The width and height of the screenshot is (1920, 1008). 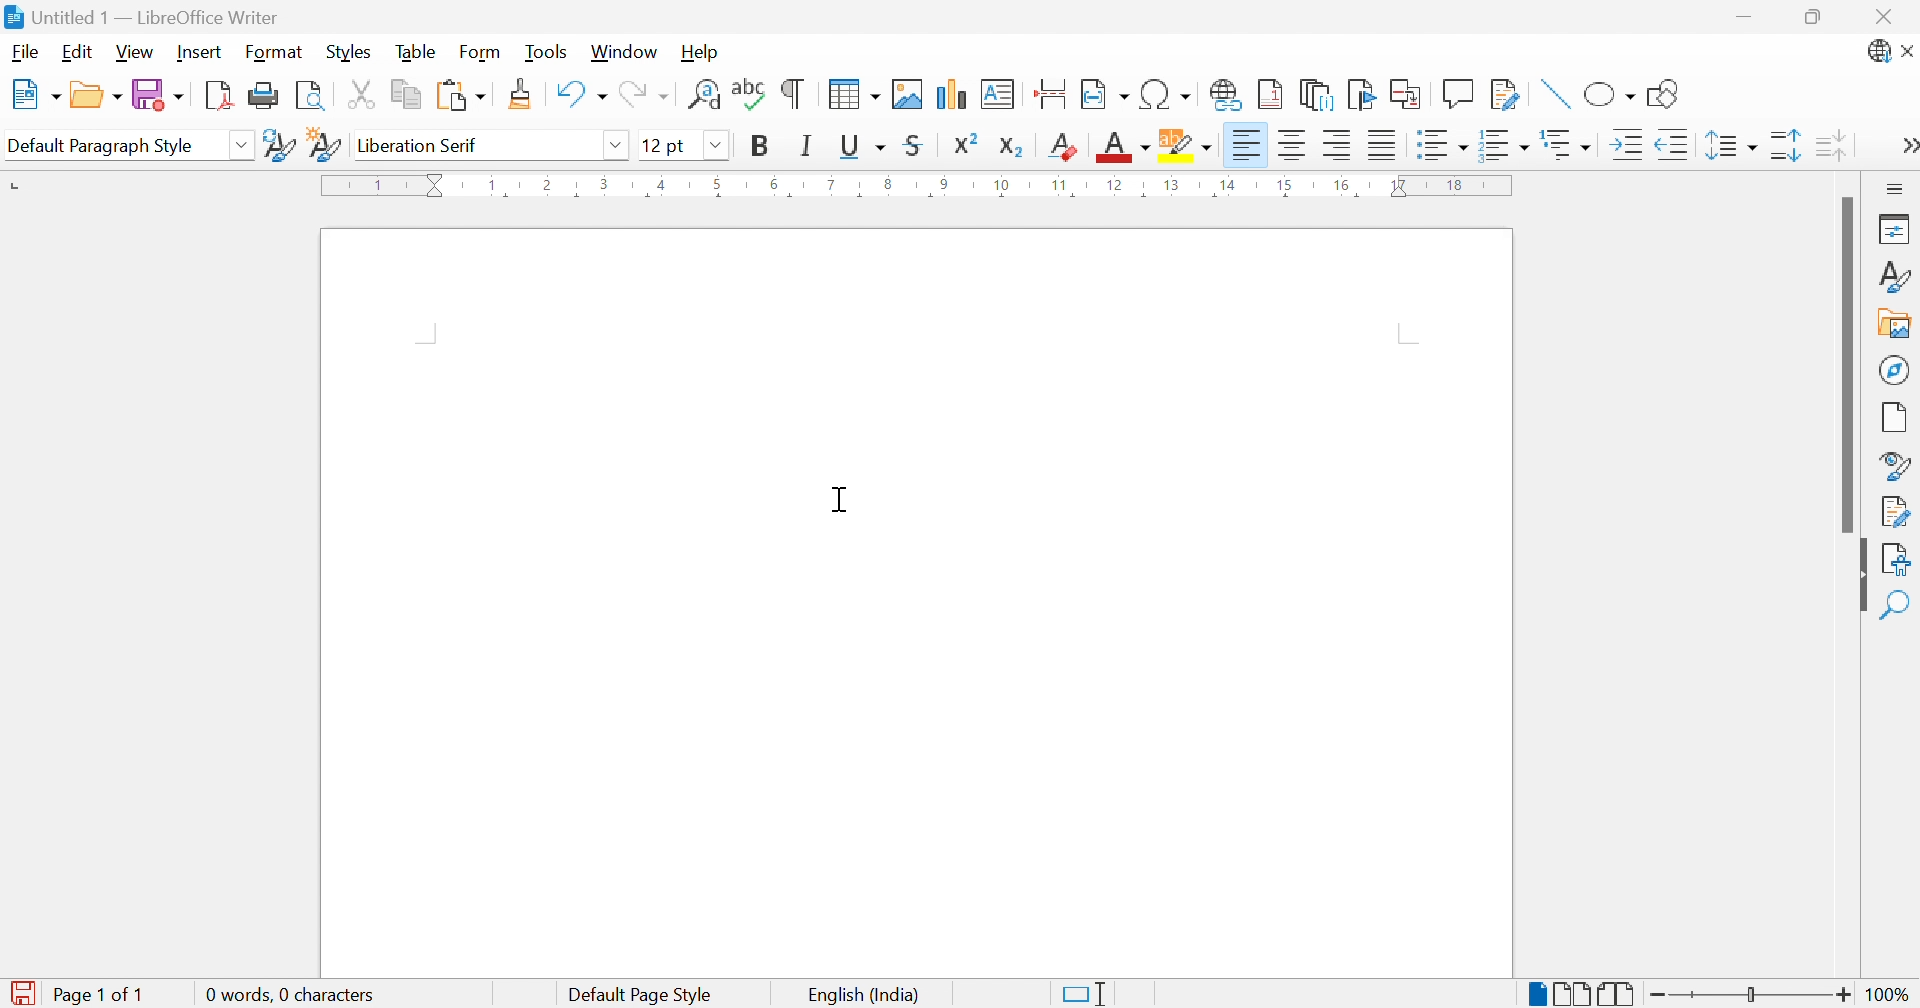 What do you see at coordinates (1727, 146) in the screenshot?
I see `Set line spacing` at bounding box center [1727, 146].